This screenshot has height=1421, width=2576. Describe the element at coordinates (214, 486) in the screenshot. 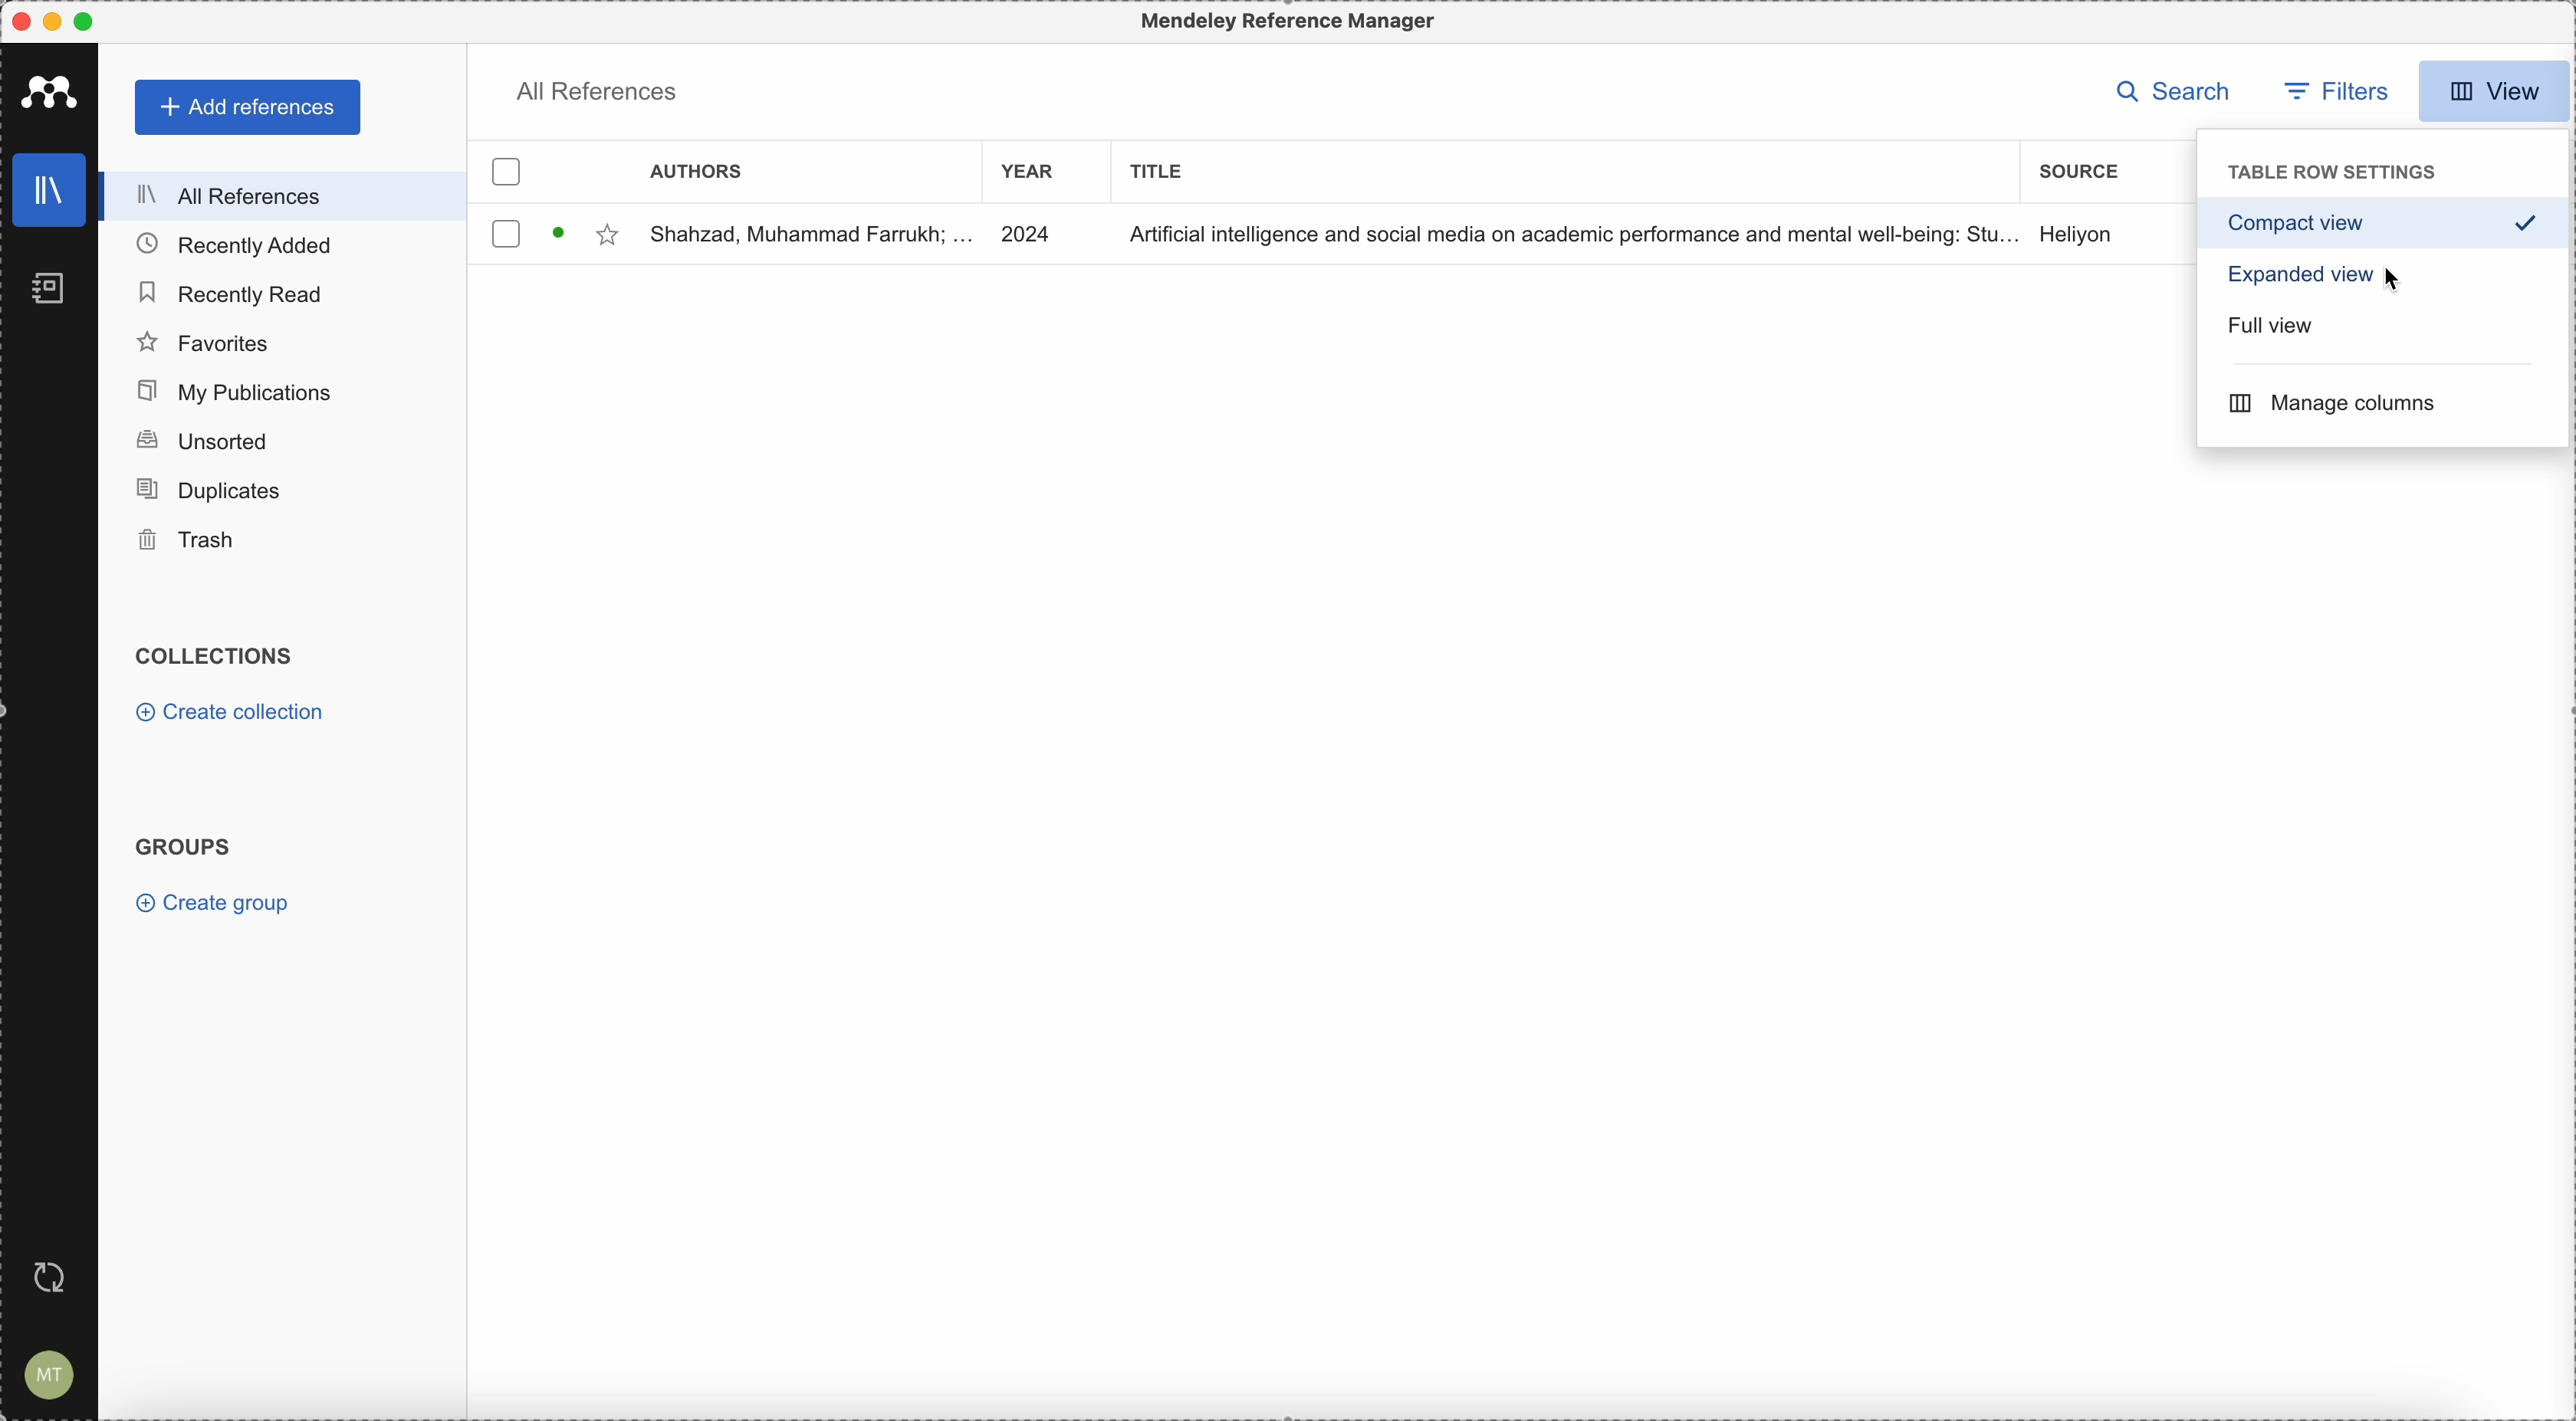

I see `duplicates` at that location.